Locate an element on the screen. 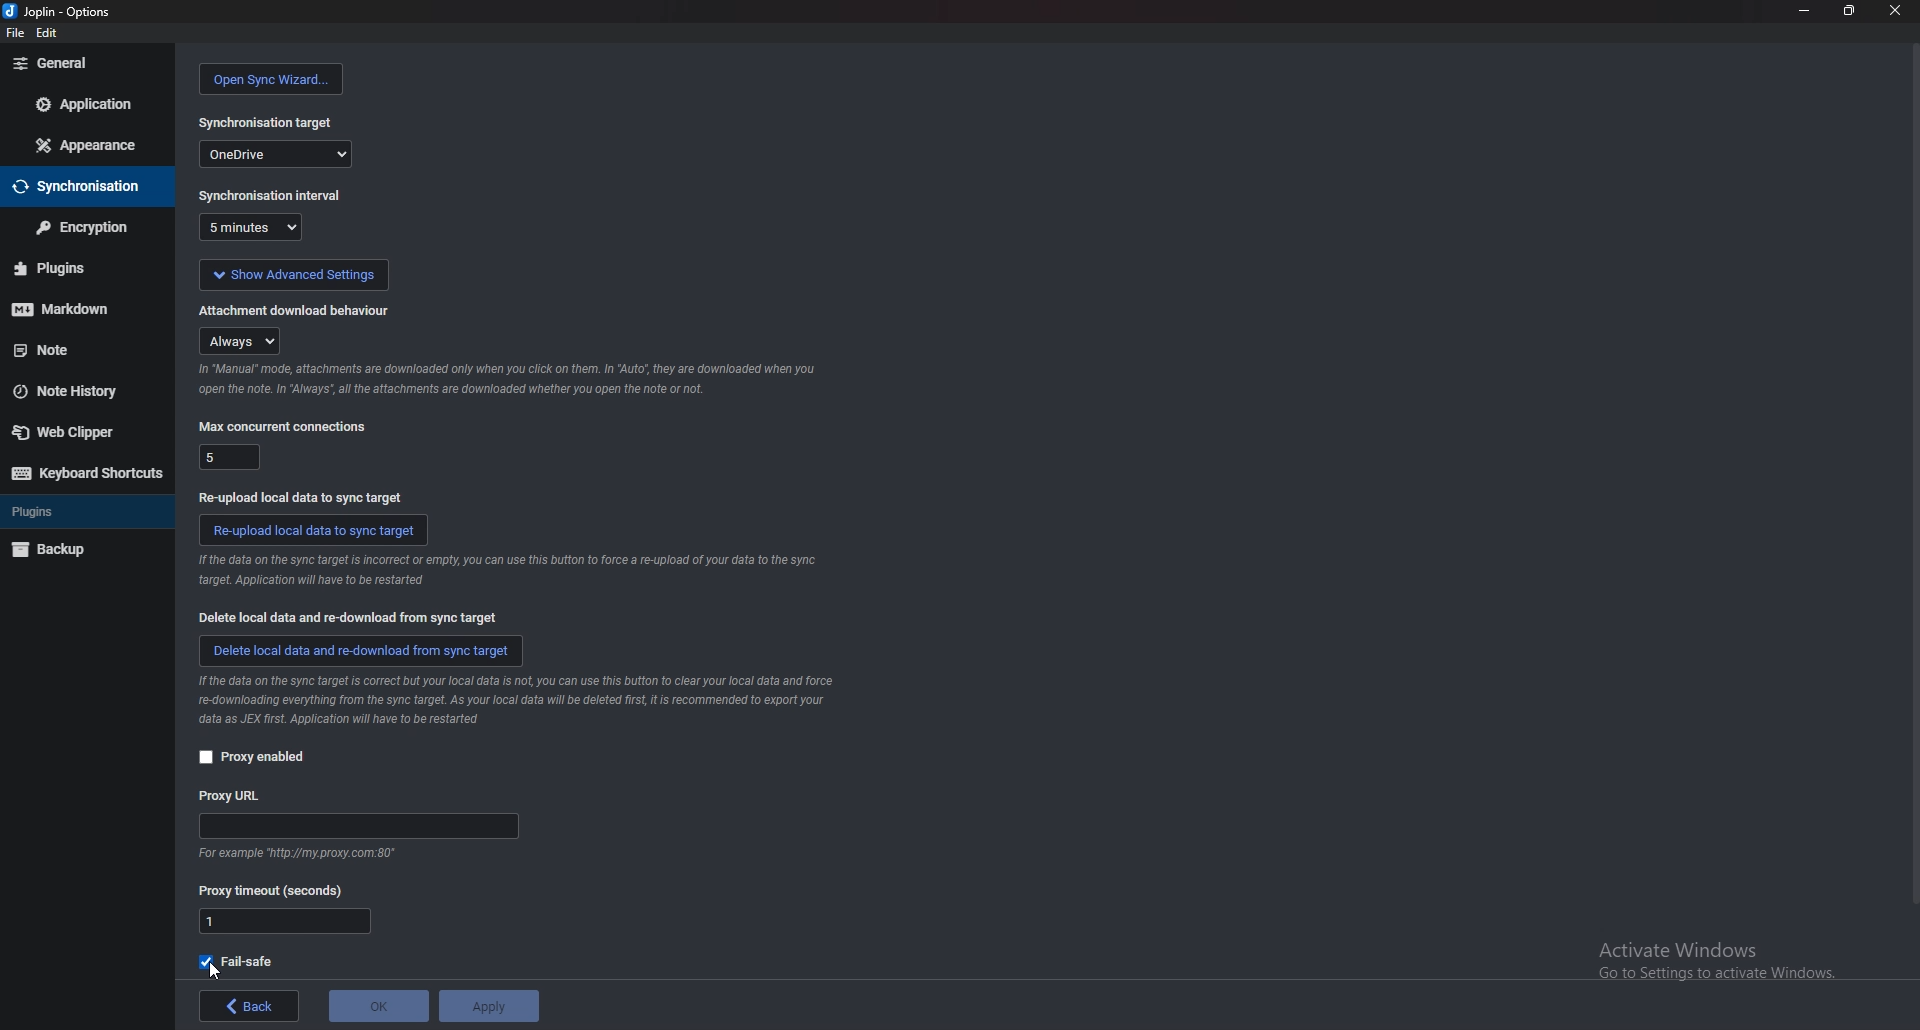  minimize is located at coordinates (1805, 10).